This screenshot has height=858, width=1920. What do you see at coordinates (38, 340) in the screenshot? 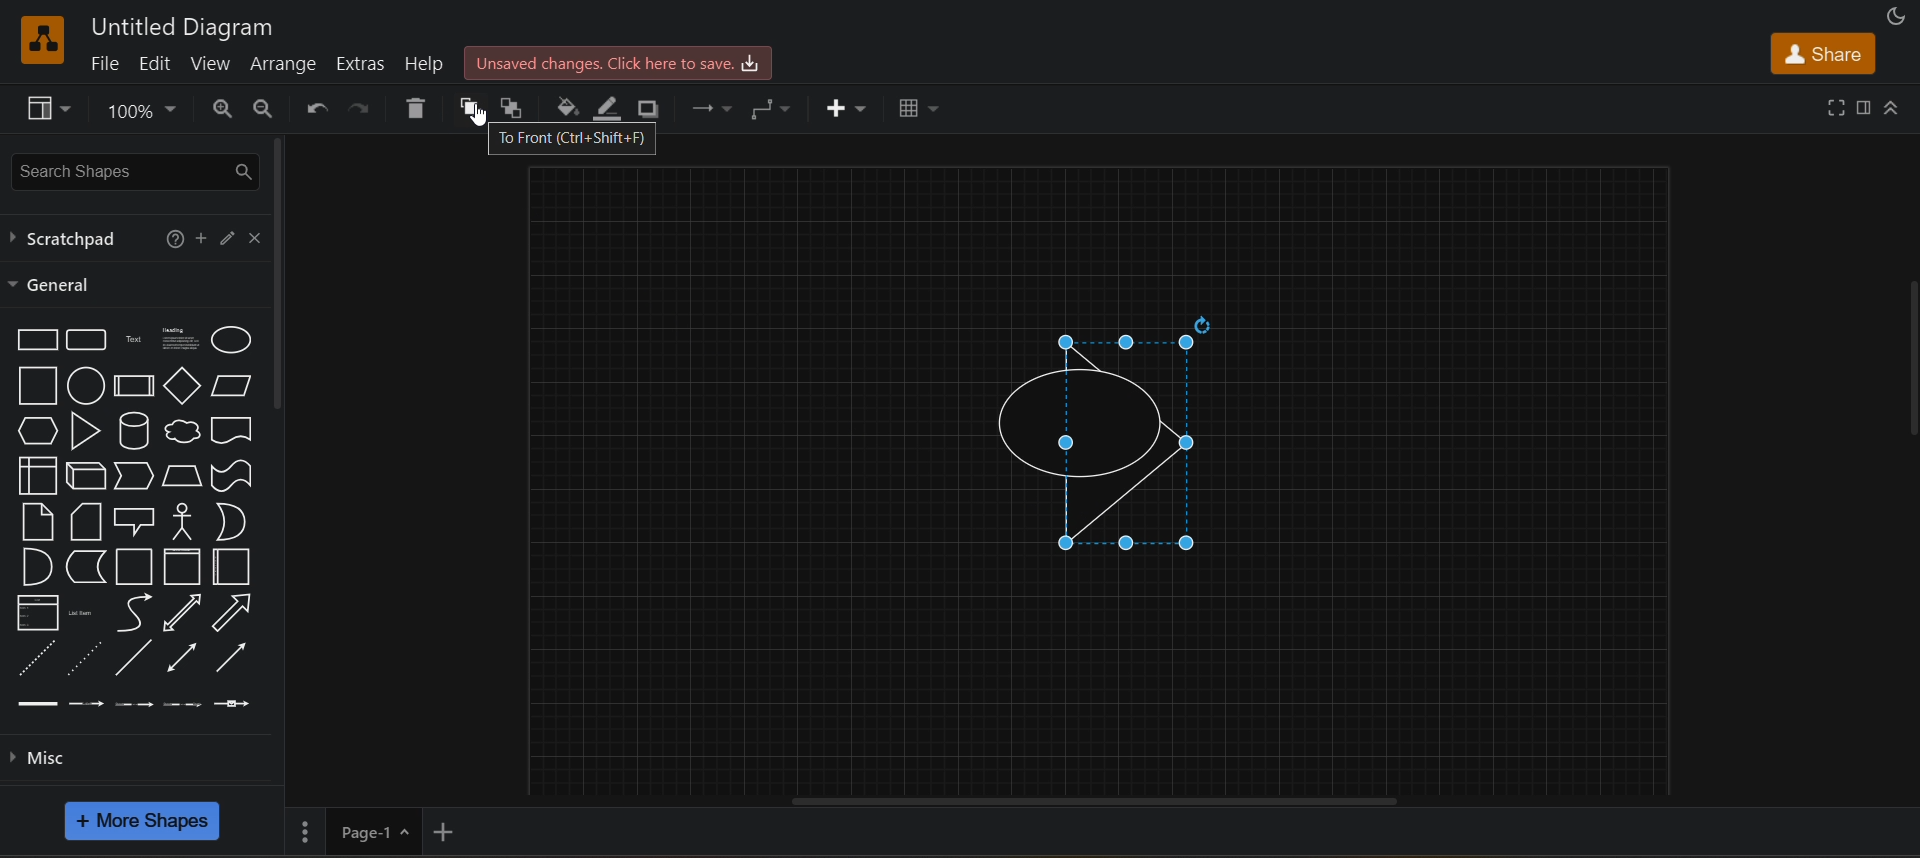
I see `rectangle` at bounding box center [38, 340].